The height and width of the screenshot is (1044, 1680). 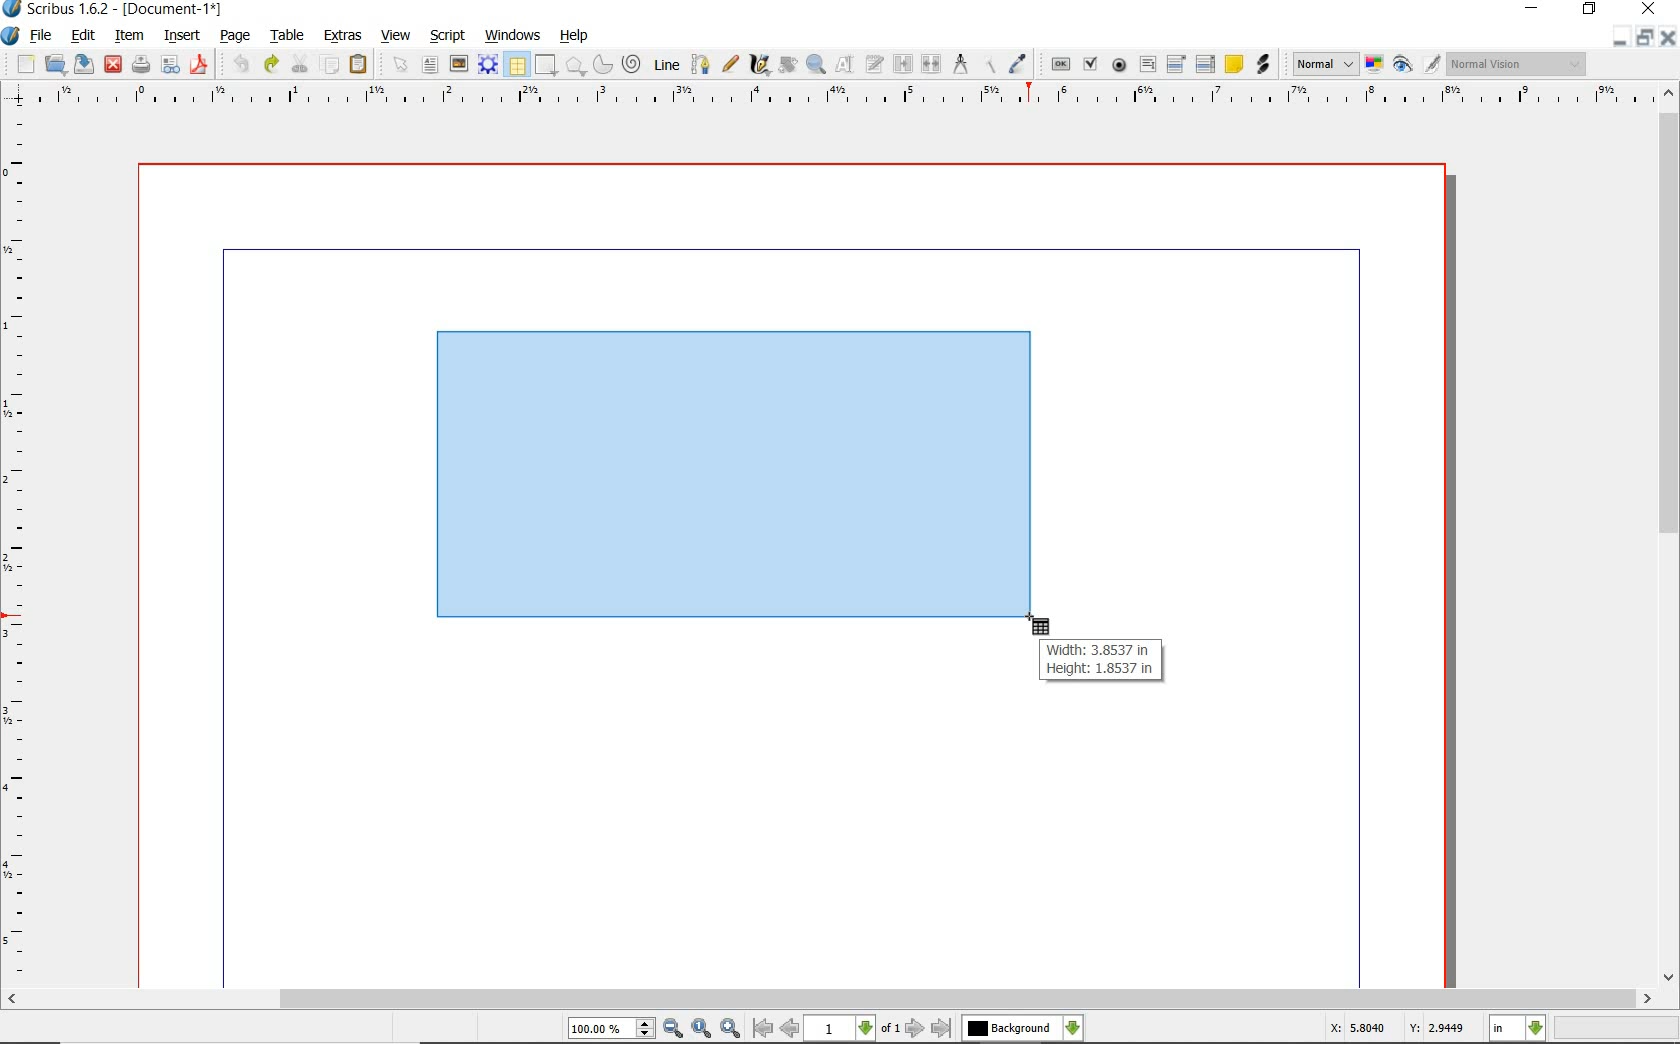 What do you see at coordinates (431, 67) in the screenshot?
I see `text frame` at bounding box center [431, 67].